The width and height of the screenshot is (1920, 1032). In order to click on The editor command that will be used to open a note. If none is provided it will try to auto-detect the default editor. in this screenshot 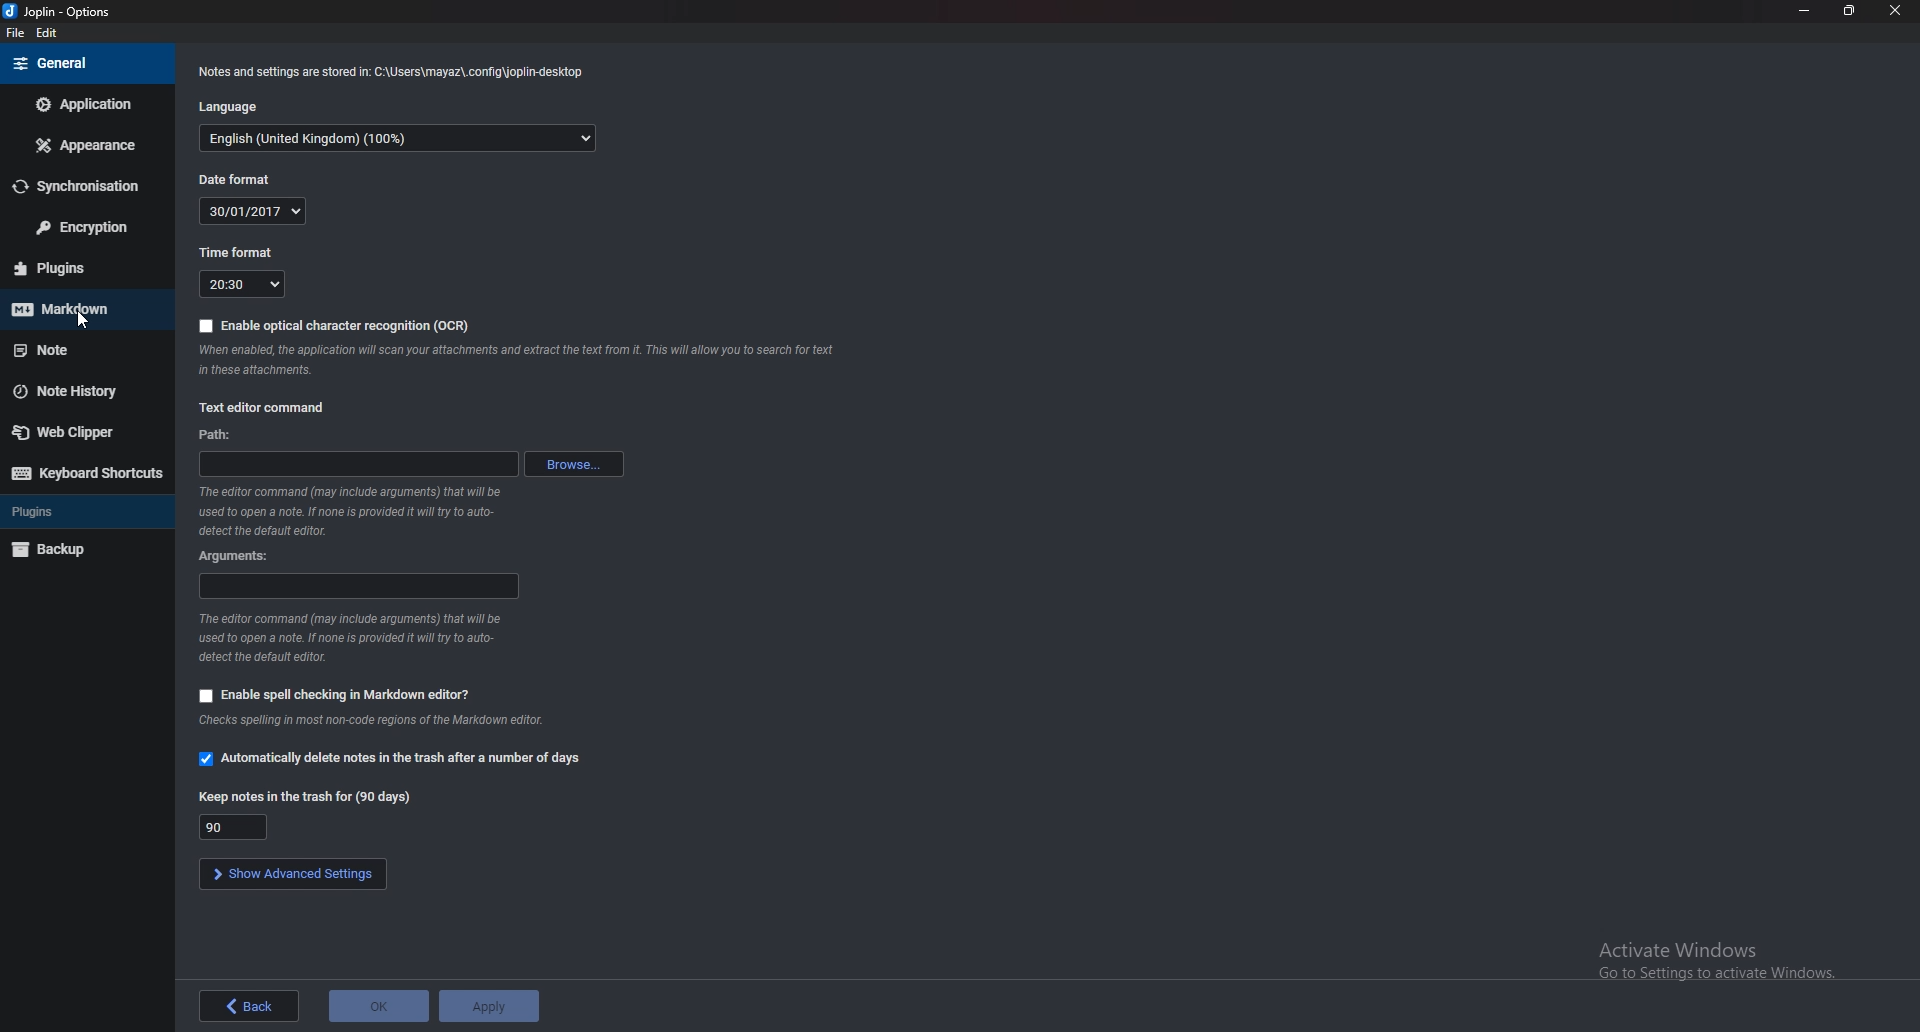, I will do `click(355, 510)`.